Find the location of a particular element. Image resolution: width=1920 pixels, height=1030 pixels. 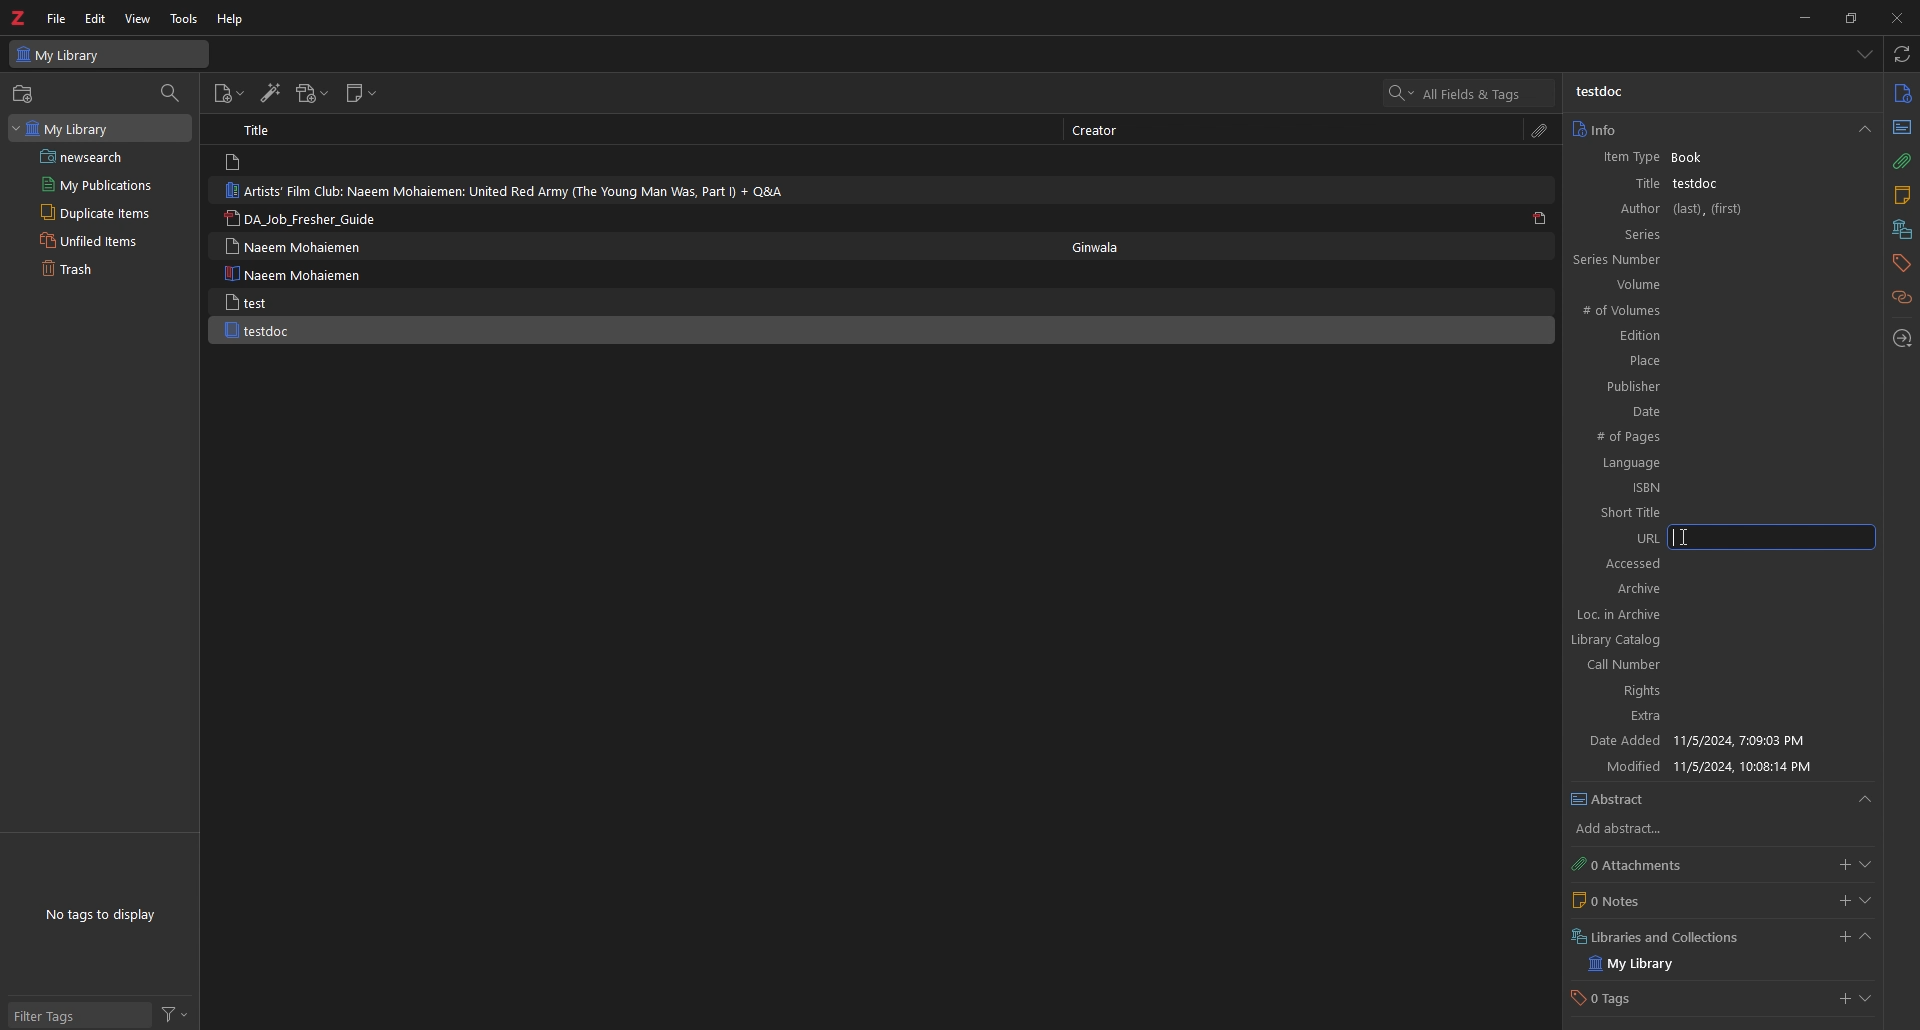

notes is located at coordinates (1901, 195).